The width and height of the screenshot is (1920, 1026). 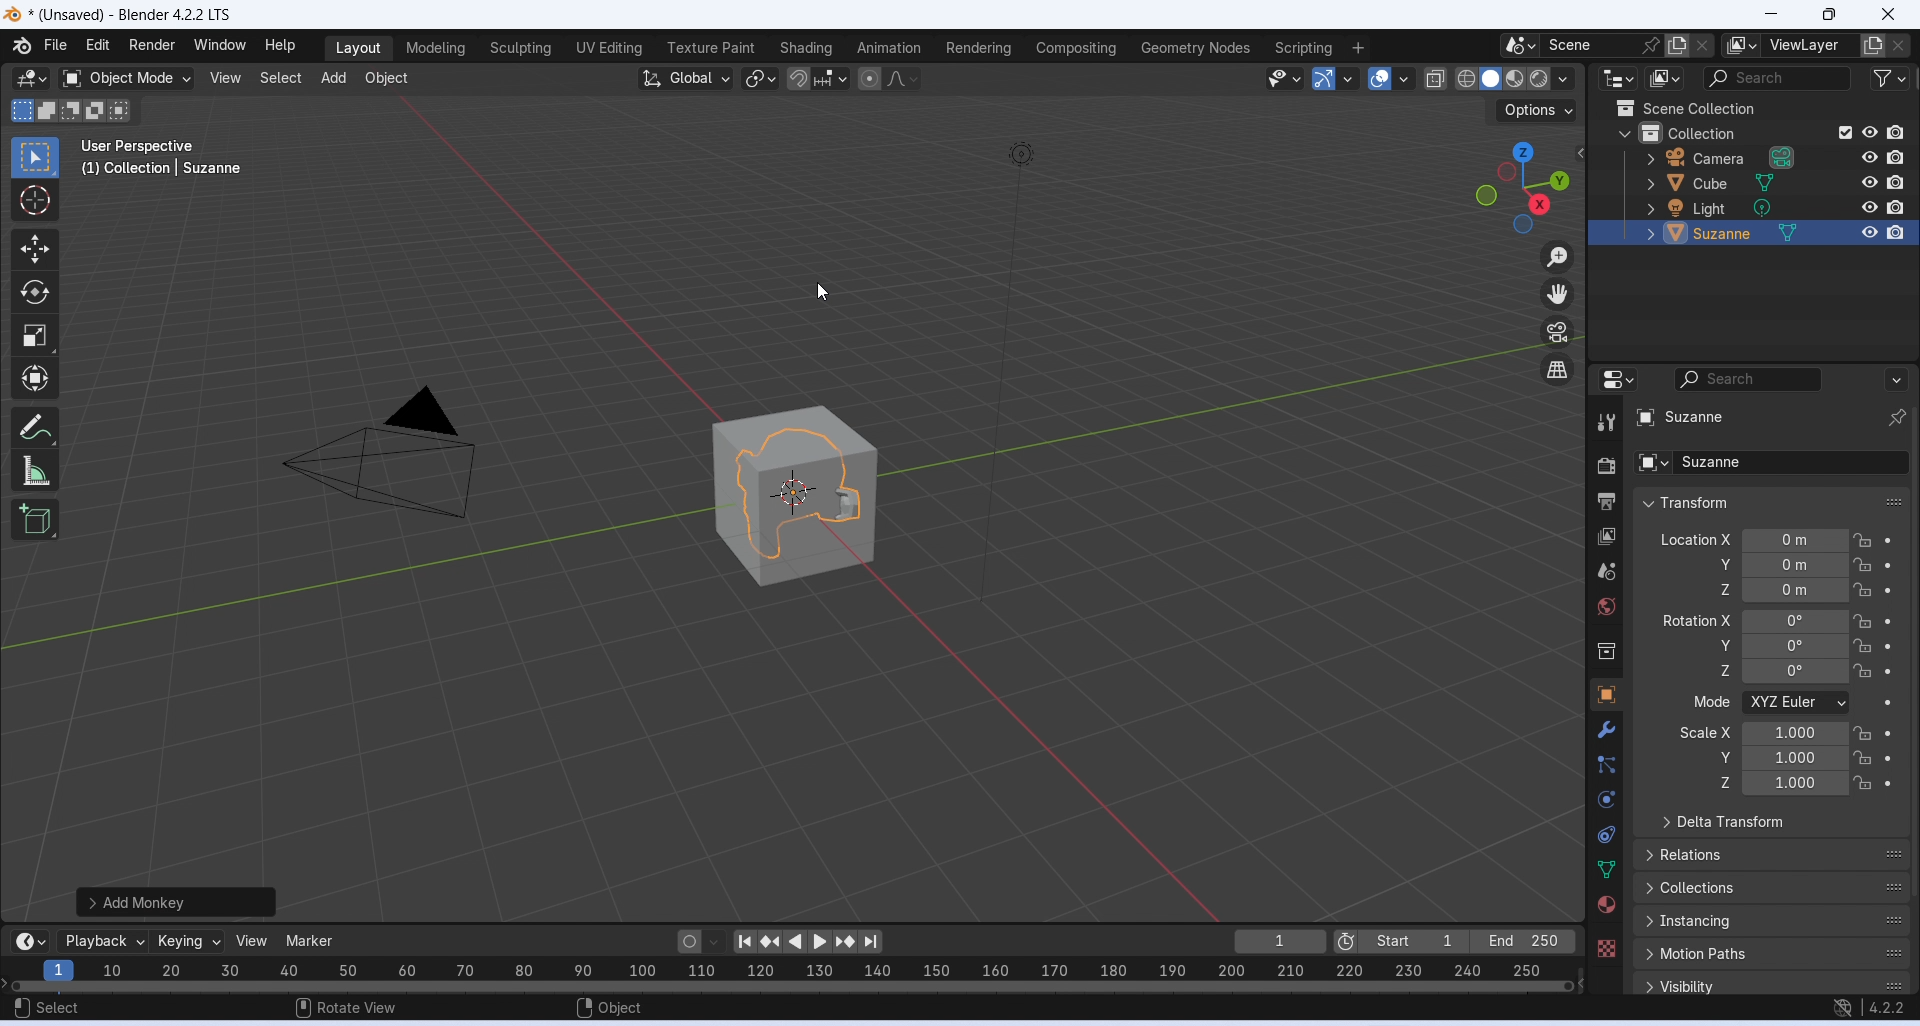 What do you see at coordinates (1414, 941) in the screenshot?
I see `Start 1` at bounding box center [1414, 941].